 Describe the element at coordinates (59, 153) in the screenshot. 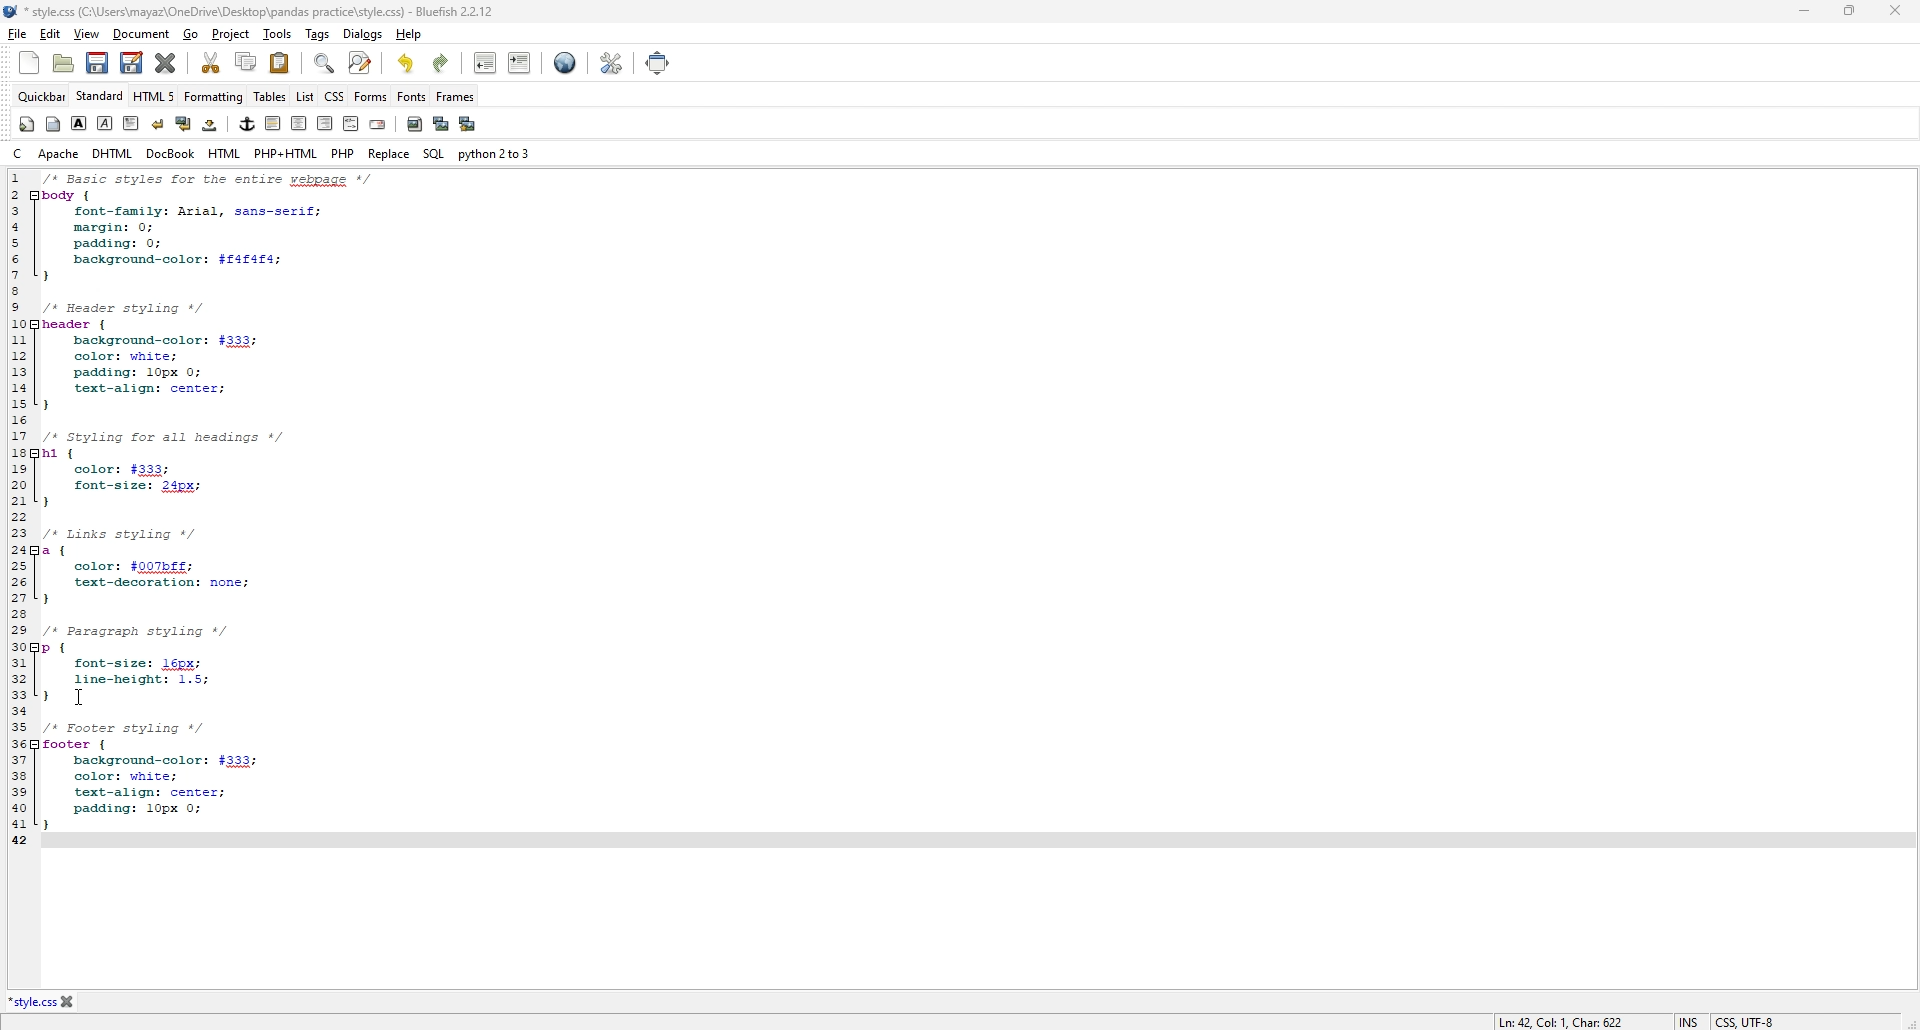

I see `apache` at that location.